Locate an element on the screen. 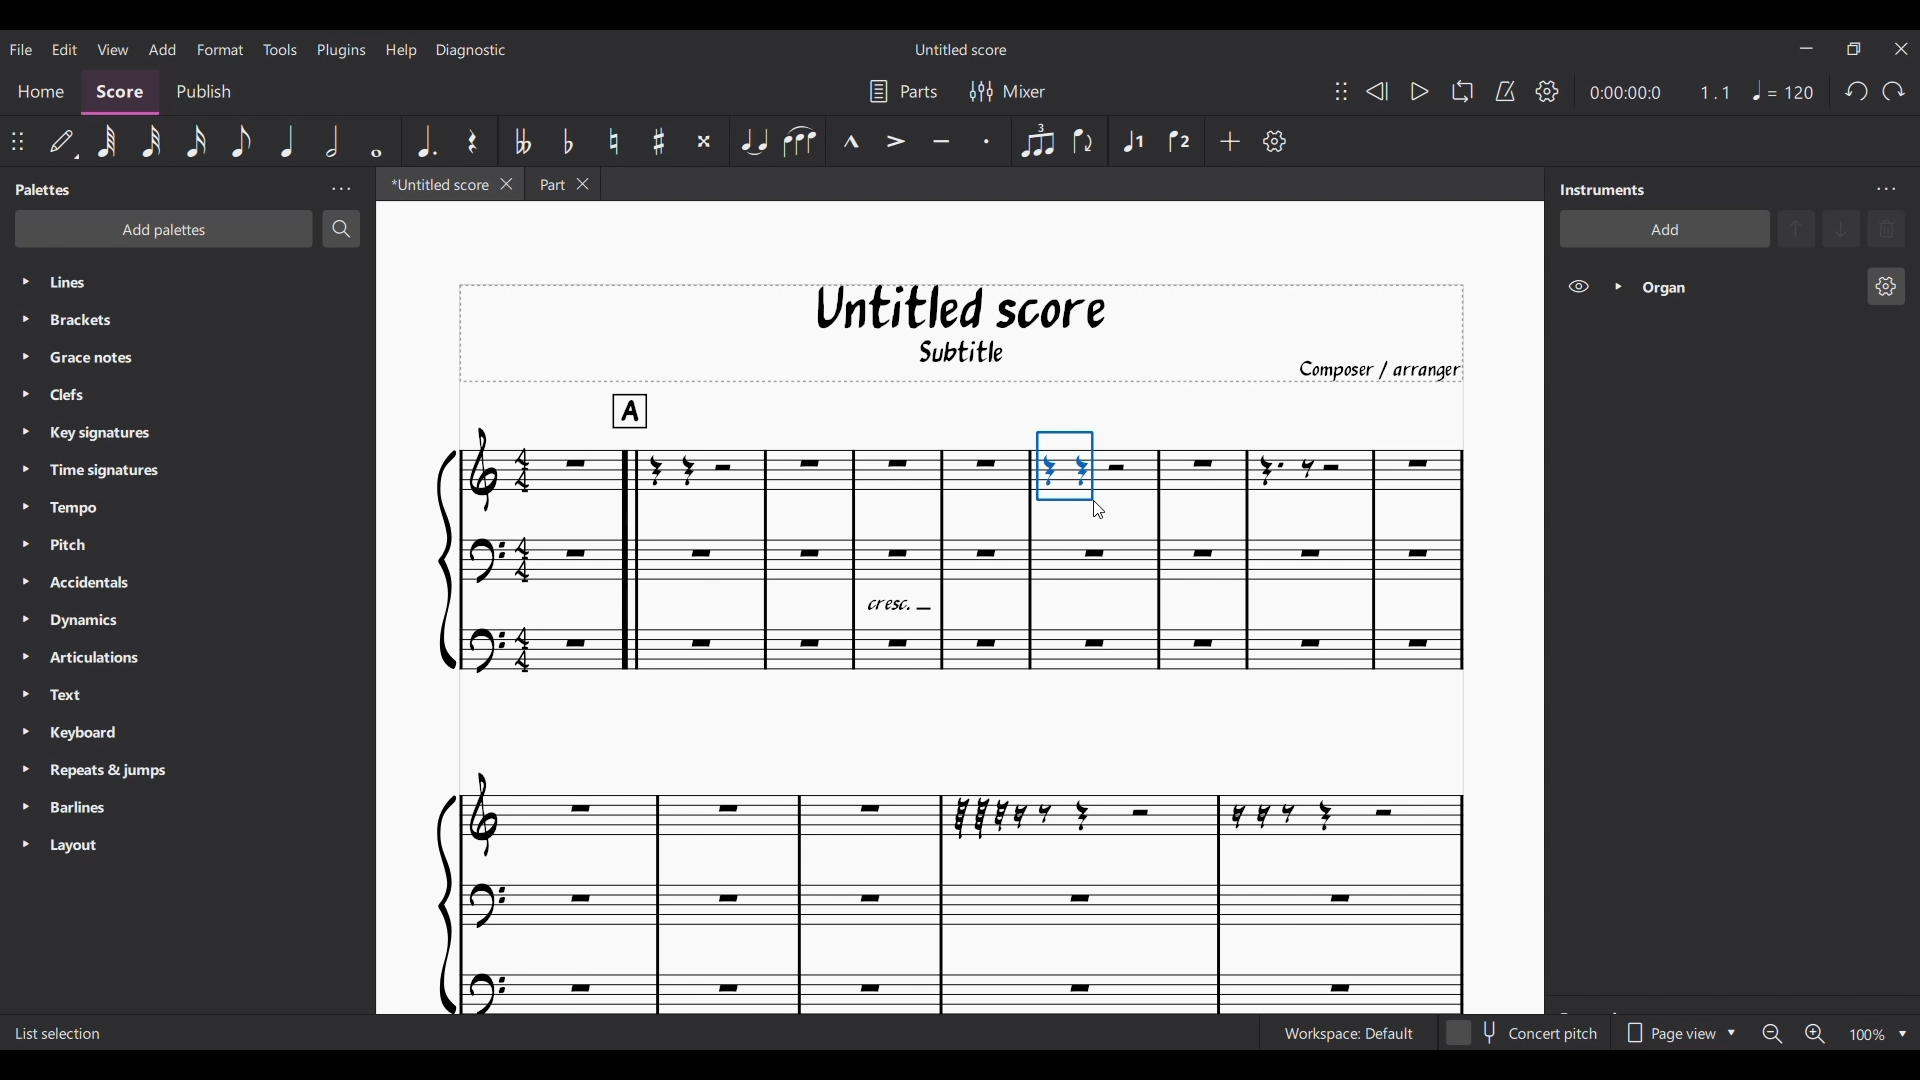  Add instrument is located at coordinates (1665, 228).